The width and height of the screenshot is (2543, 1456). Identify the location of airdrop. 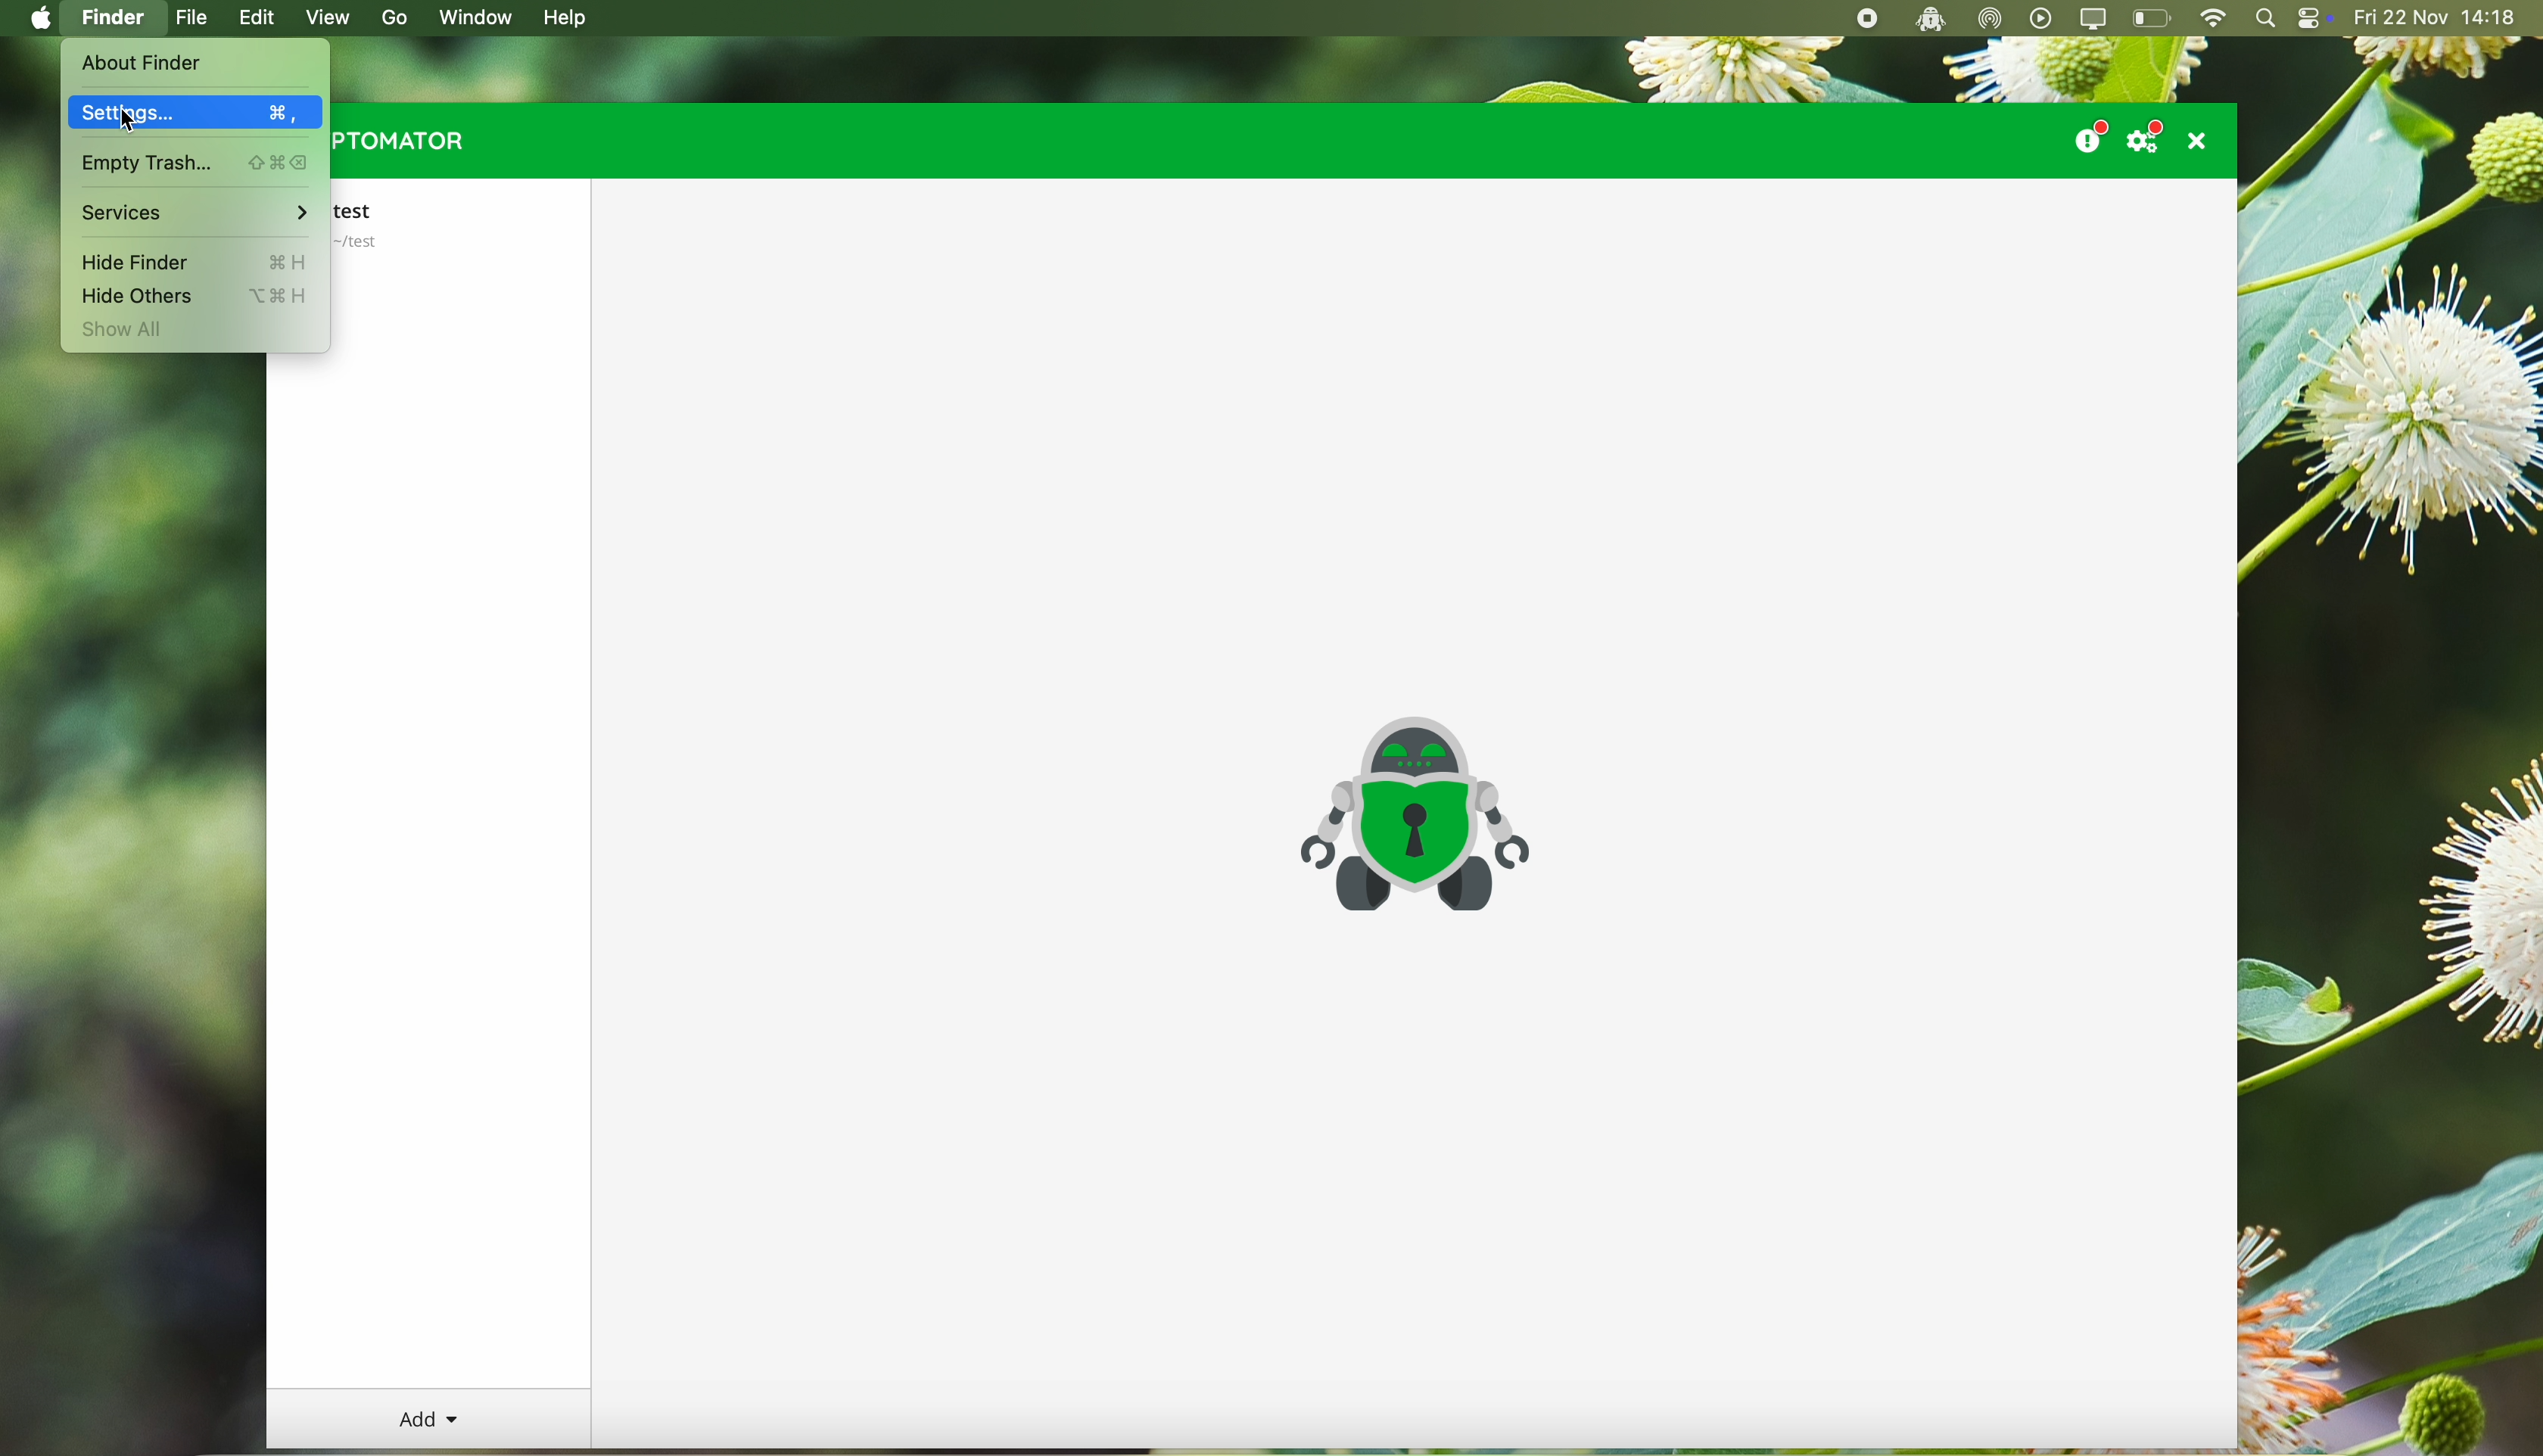
(1991, 19).